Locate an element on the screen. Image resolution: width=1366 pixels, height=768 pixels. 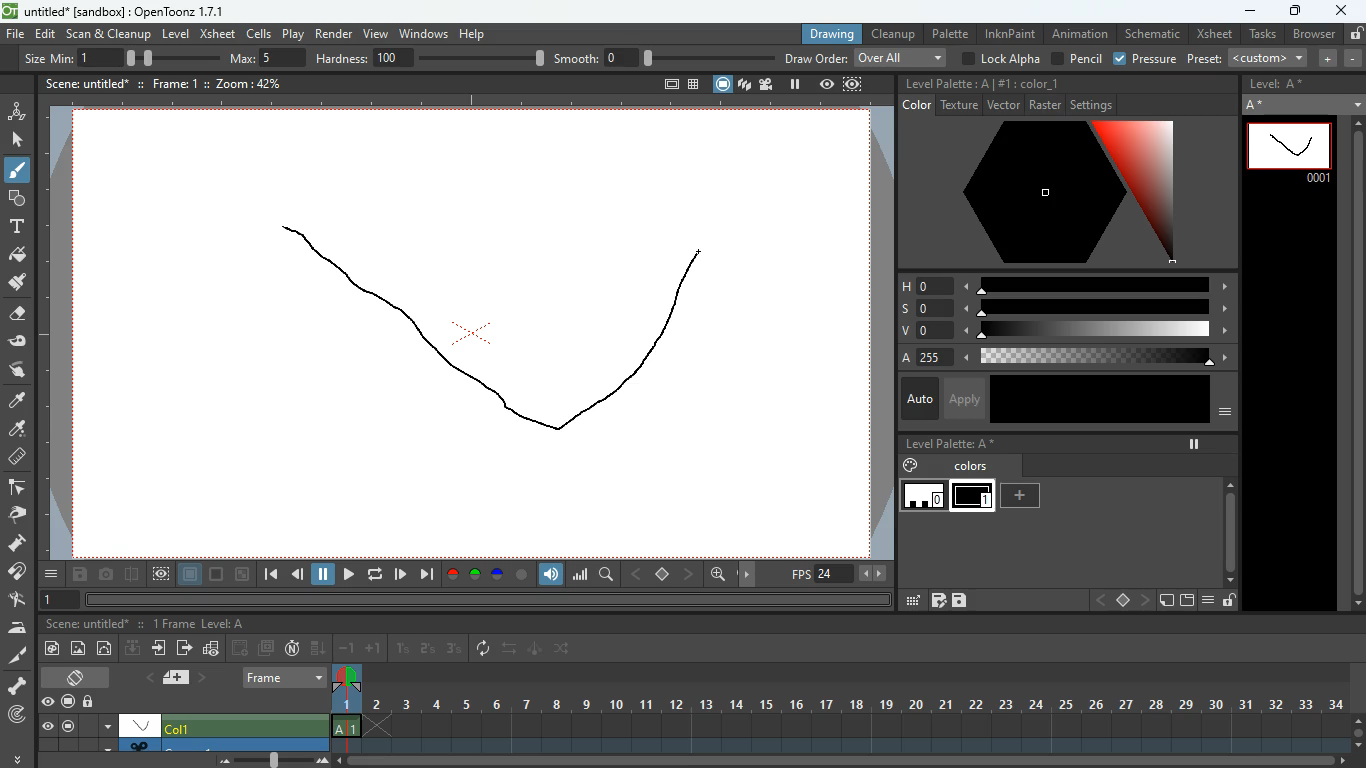
palette is located at coordinates (949, 33).